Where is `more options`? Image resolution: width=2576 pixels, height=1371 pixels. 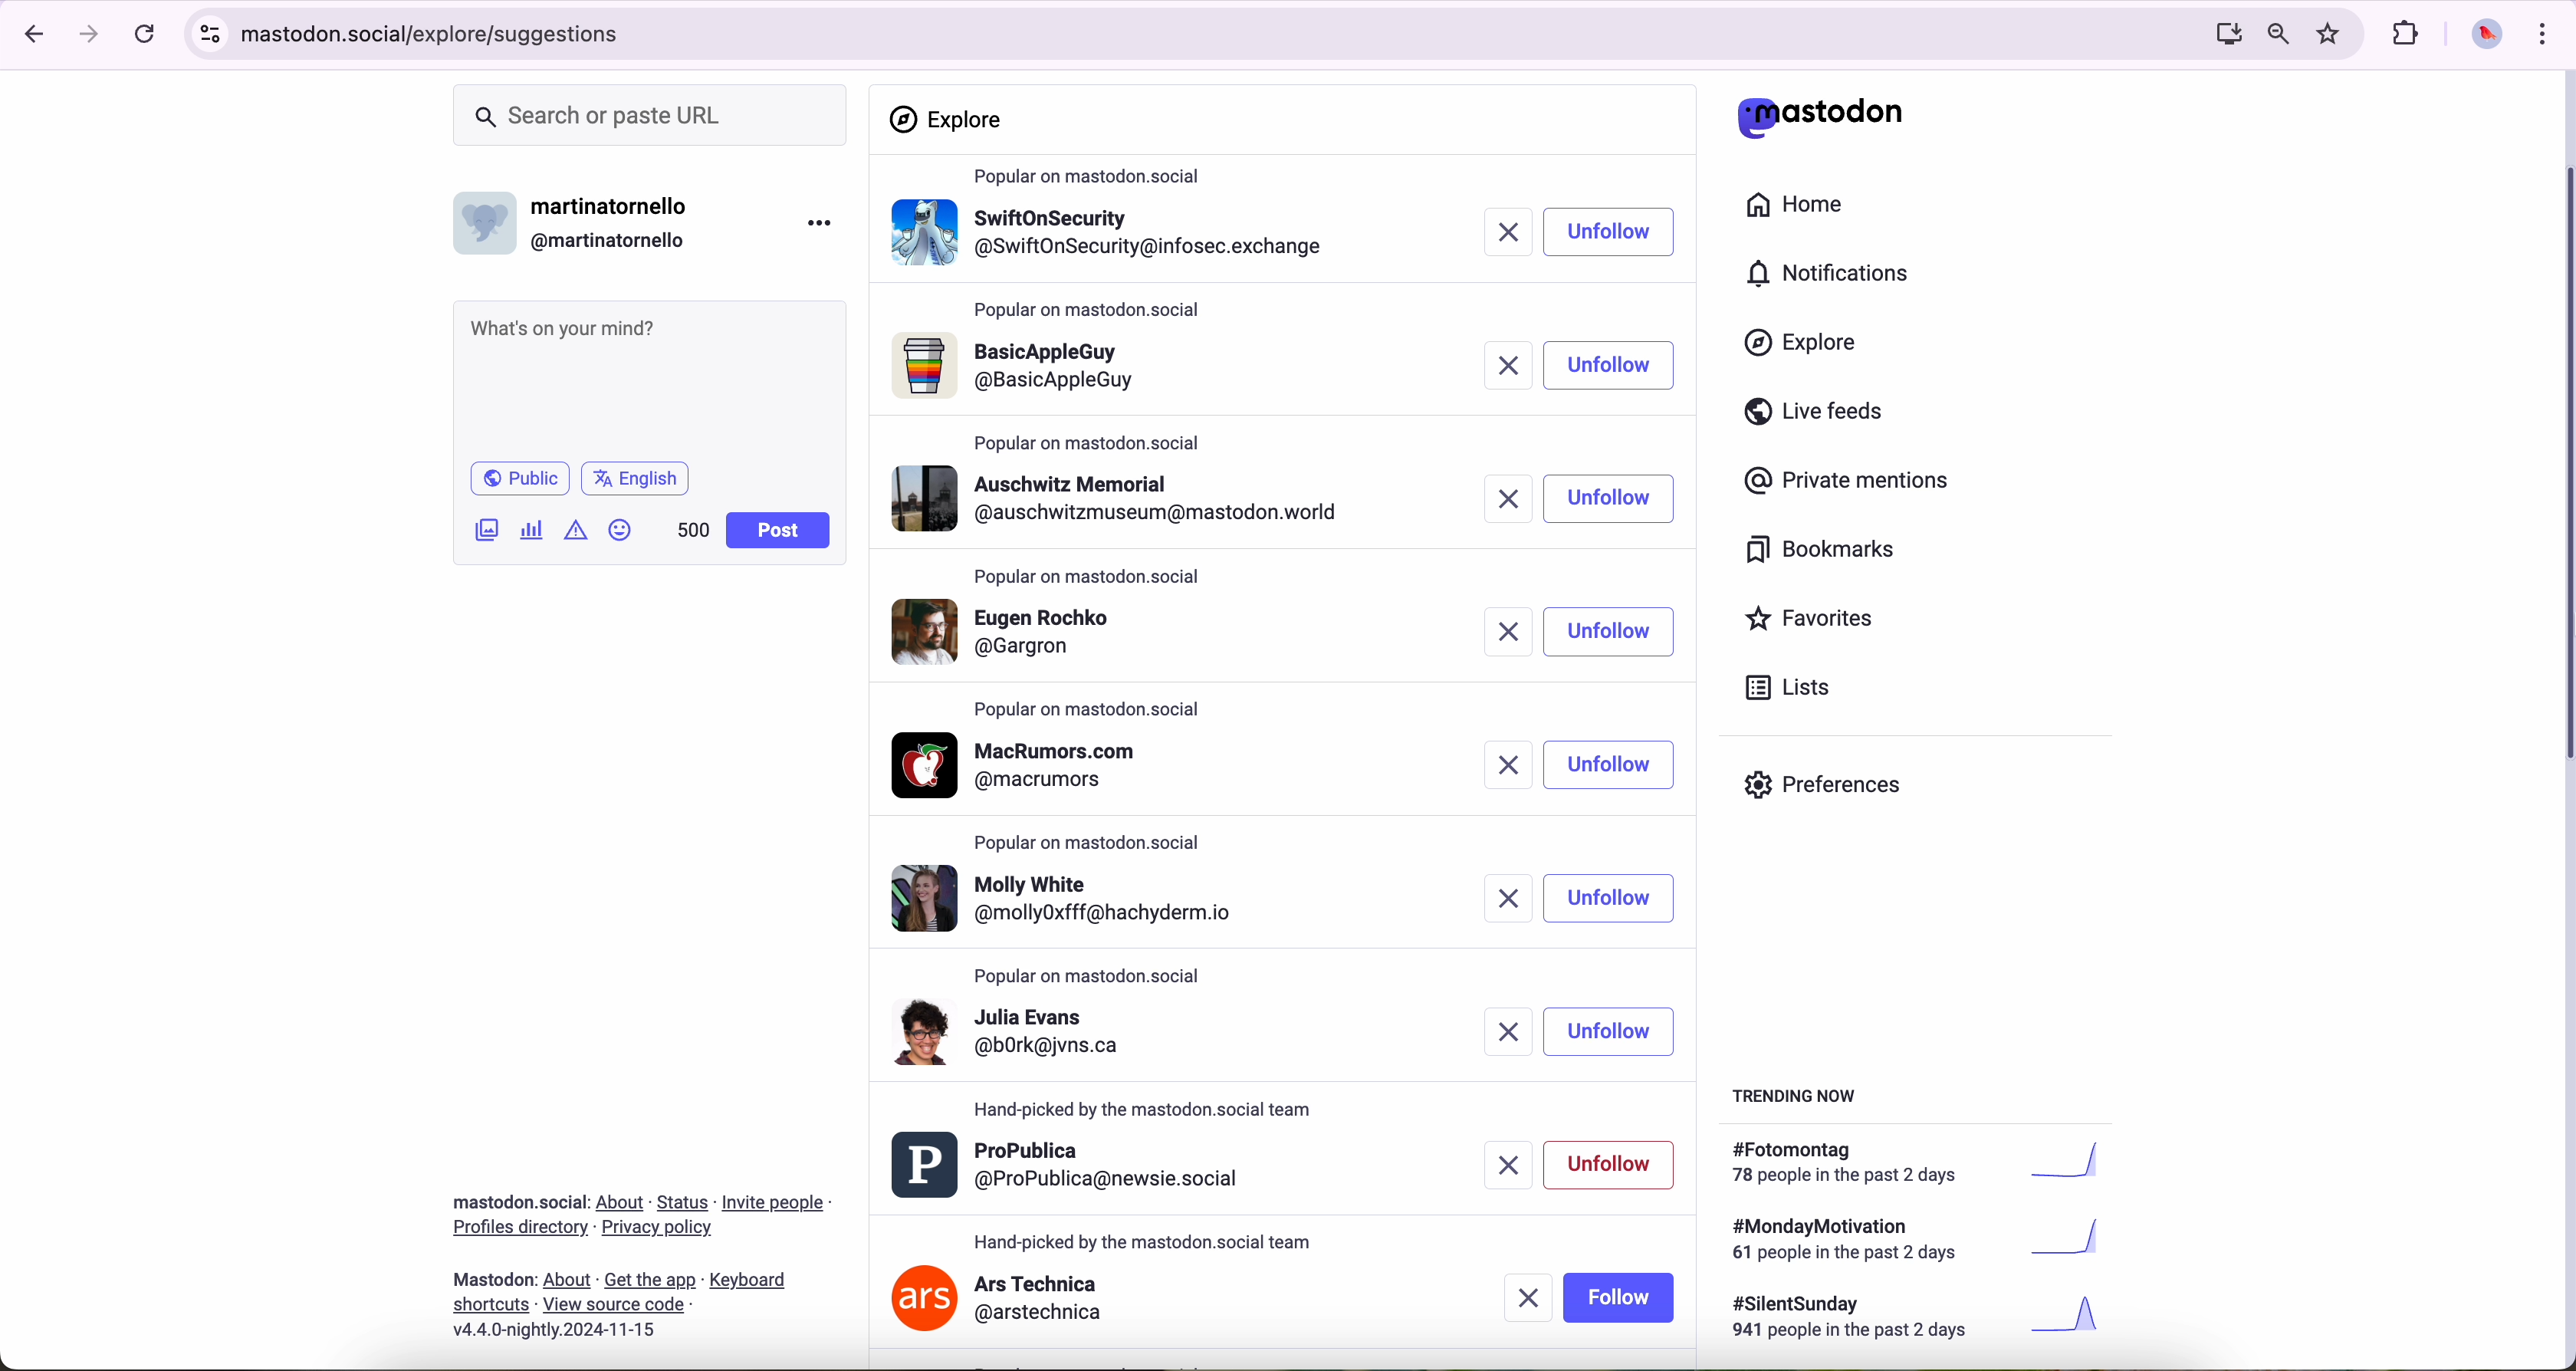 more options is located at coordinates (824, 222).